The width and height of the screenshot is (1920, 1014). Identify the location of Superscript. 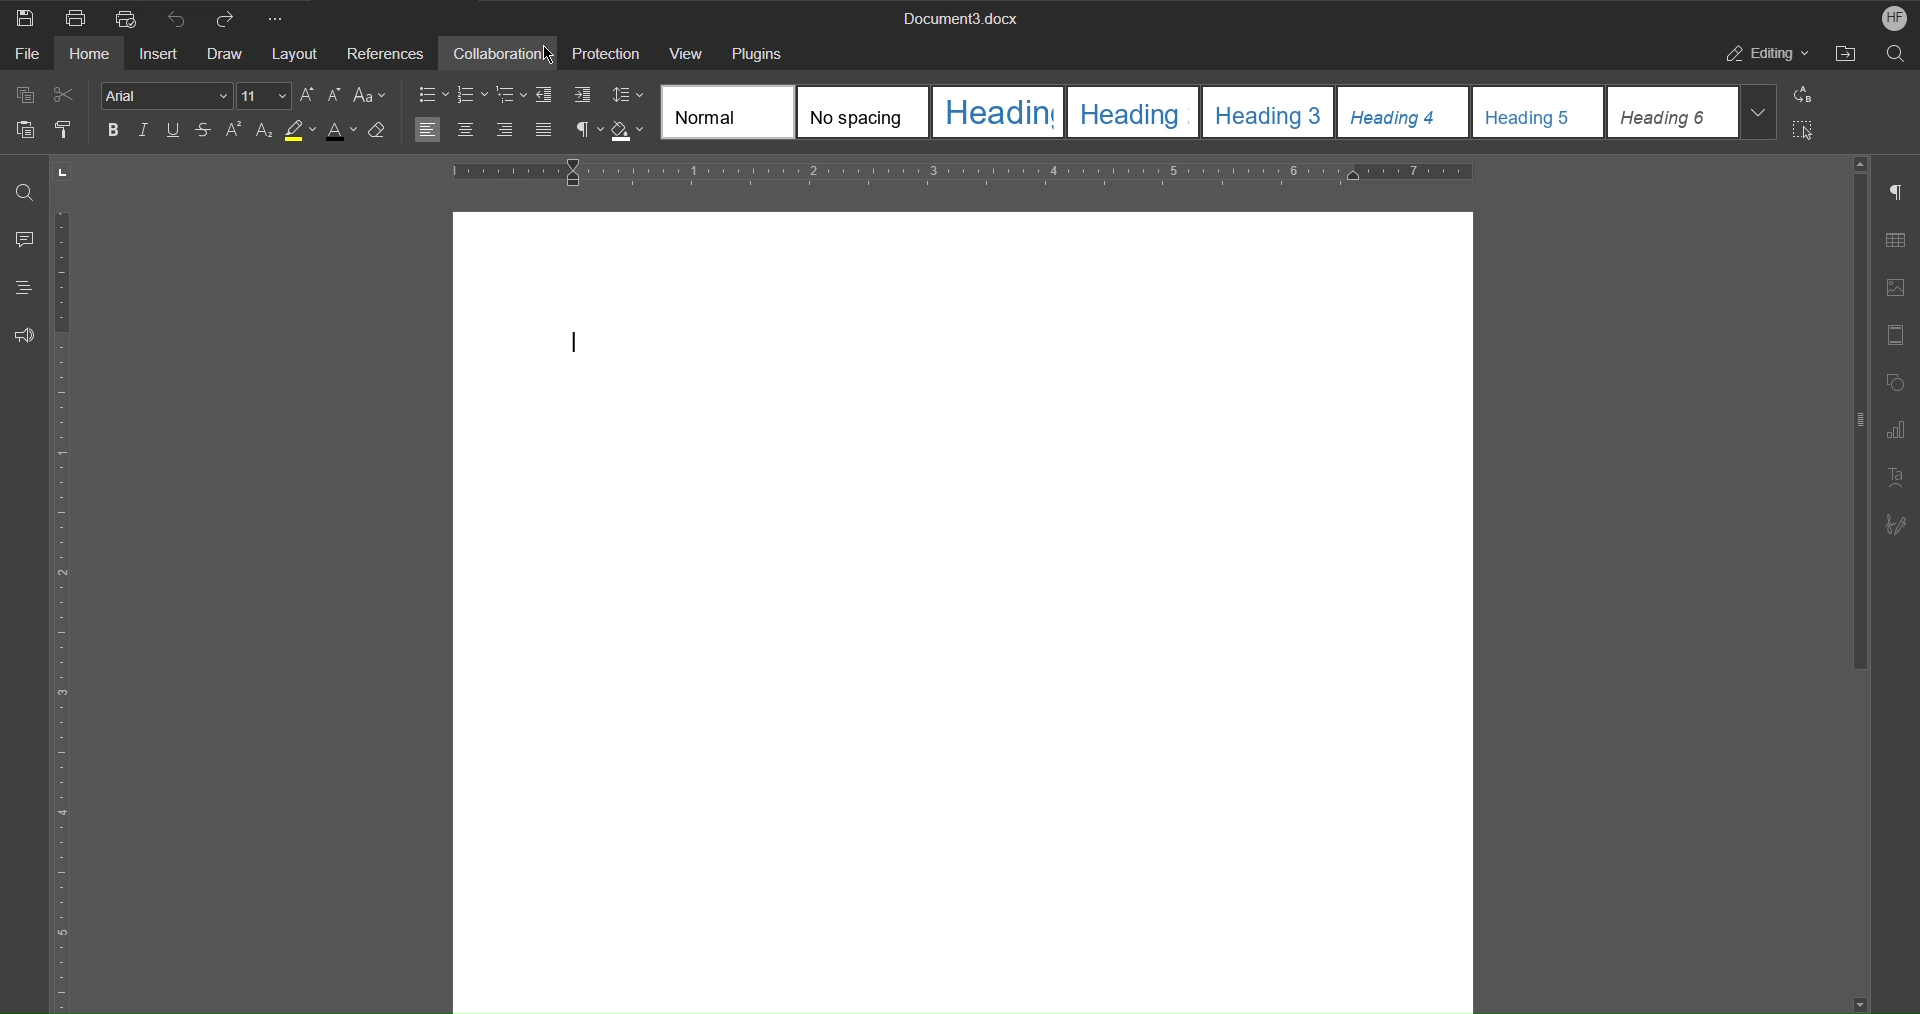
(238, 130).